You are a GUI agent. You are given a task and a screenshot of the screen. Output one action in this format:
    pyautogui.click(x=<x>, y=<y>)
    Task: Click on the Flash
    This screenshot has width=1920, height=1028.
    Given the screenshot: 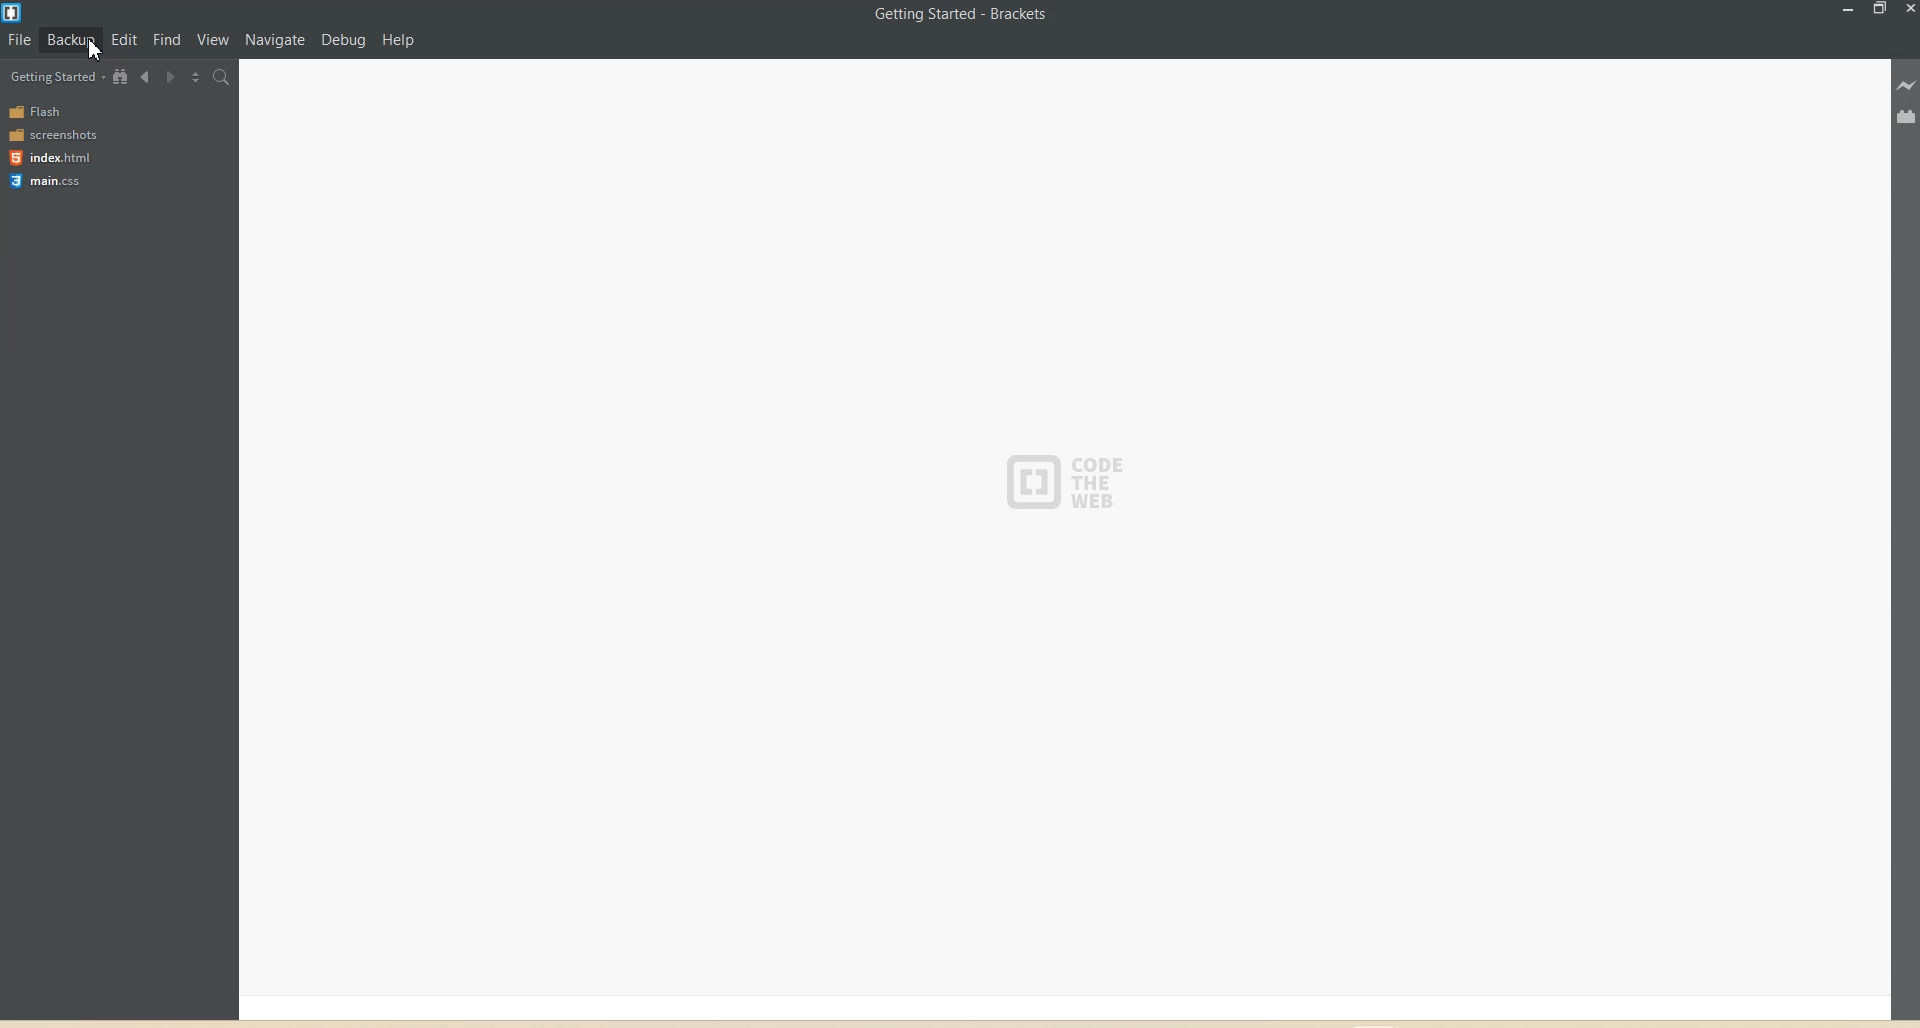 What is the action you would take?
    pyautogui.click(x=40, y=111)
    